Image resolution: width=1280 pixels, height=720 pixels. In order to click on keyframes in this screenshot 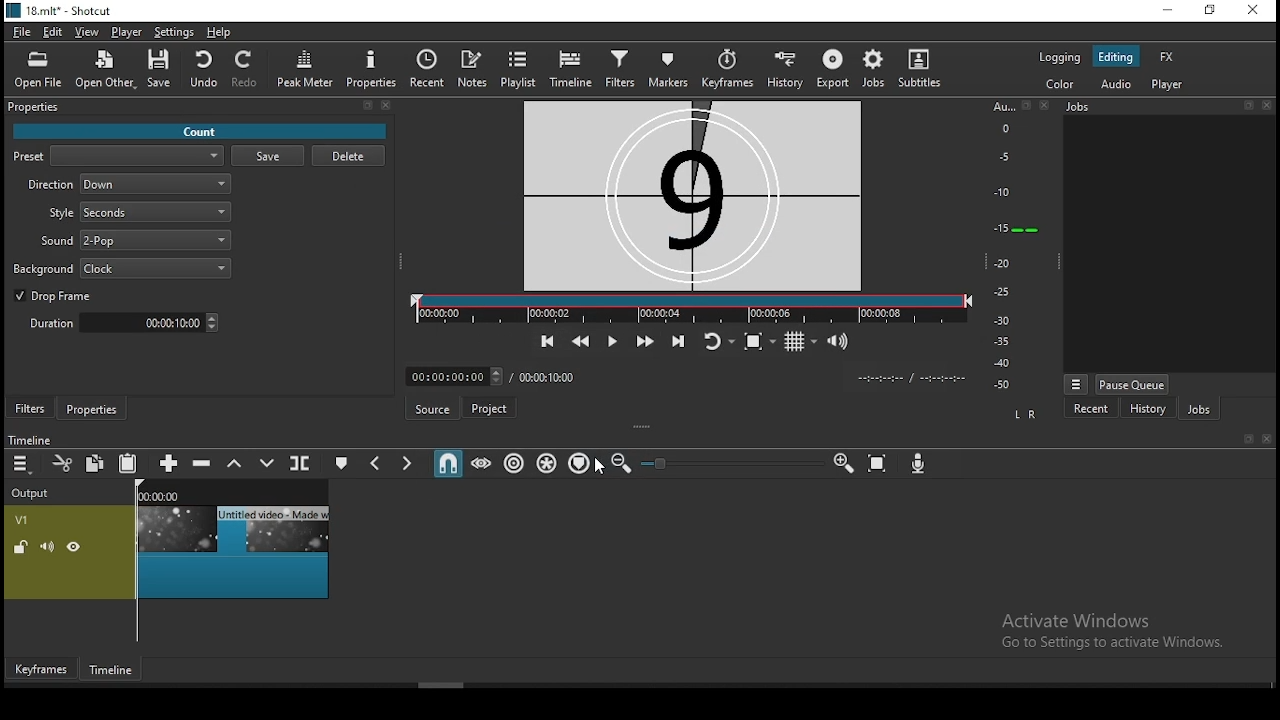, I will do `click(727, 68)`.